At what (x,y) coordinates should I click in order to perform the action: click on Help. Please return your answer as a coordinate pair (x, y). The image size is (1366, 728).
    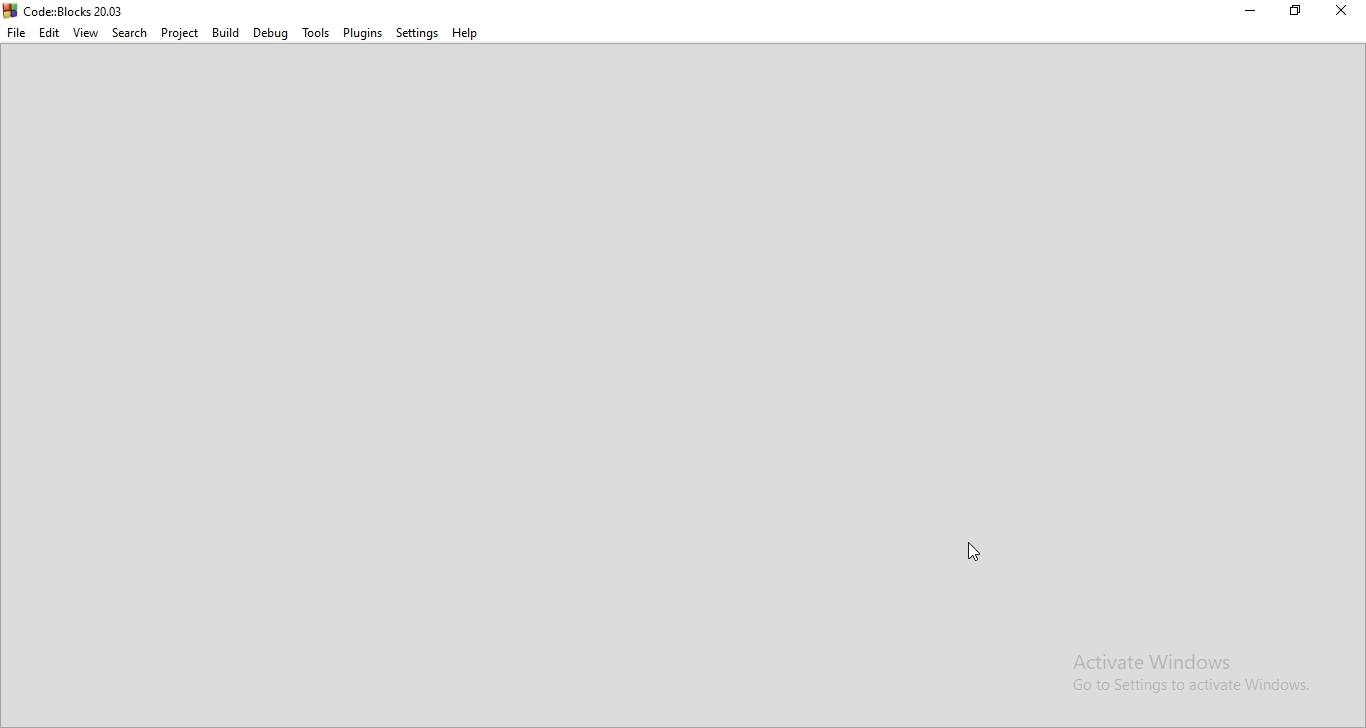
    Looking at the image, I should click on (465, 35).